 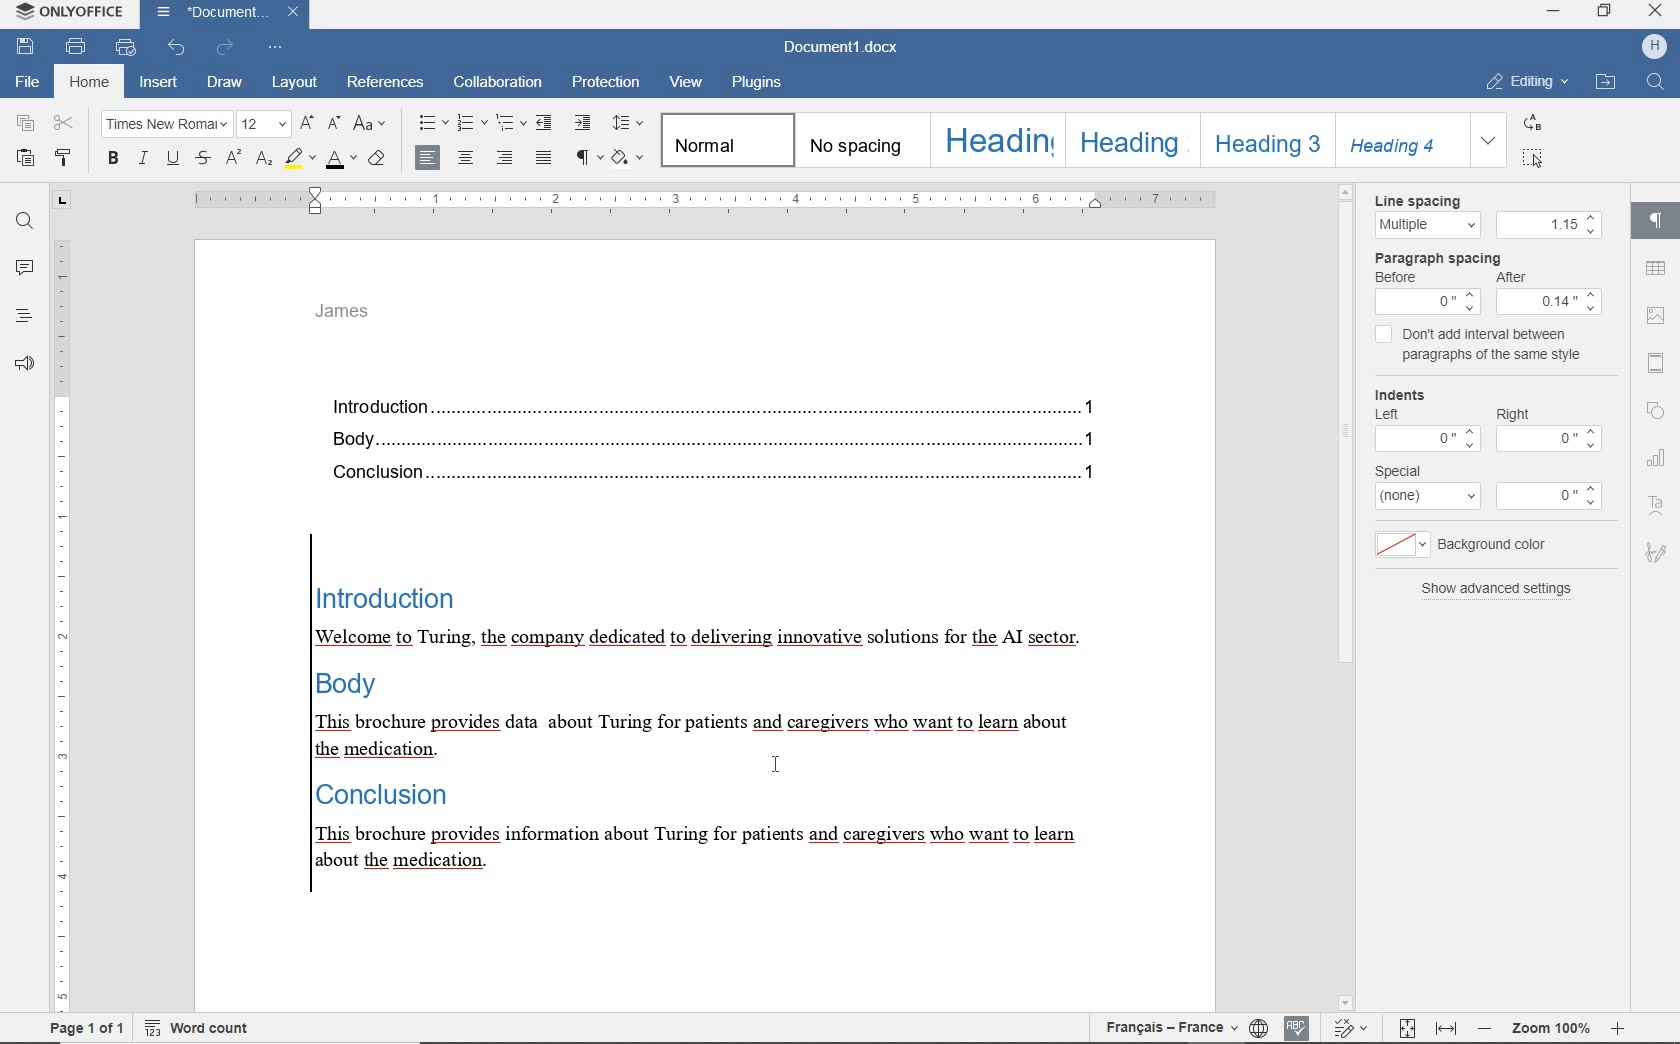 I want to click on find, so click(x=25, y=219).